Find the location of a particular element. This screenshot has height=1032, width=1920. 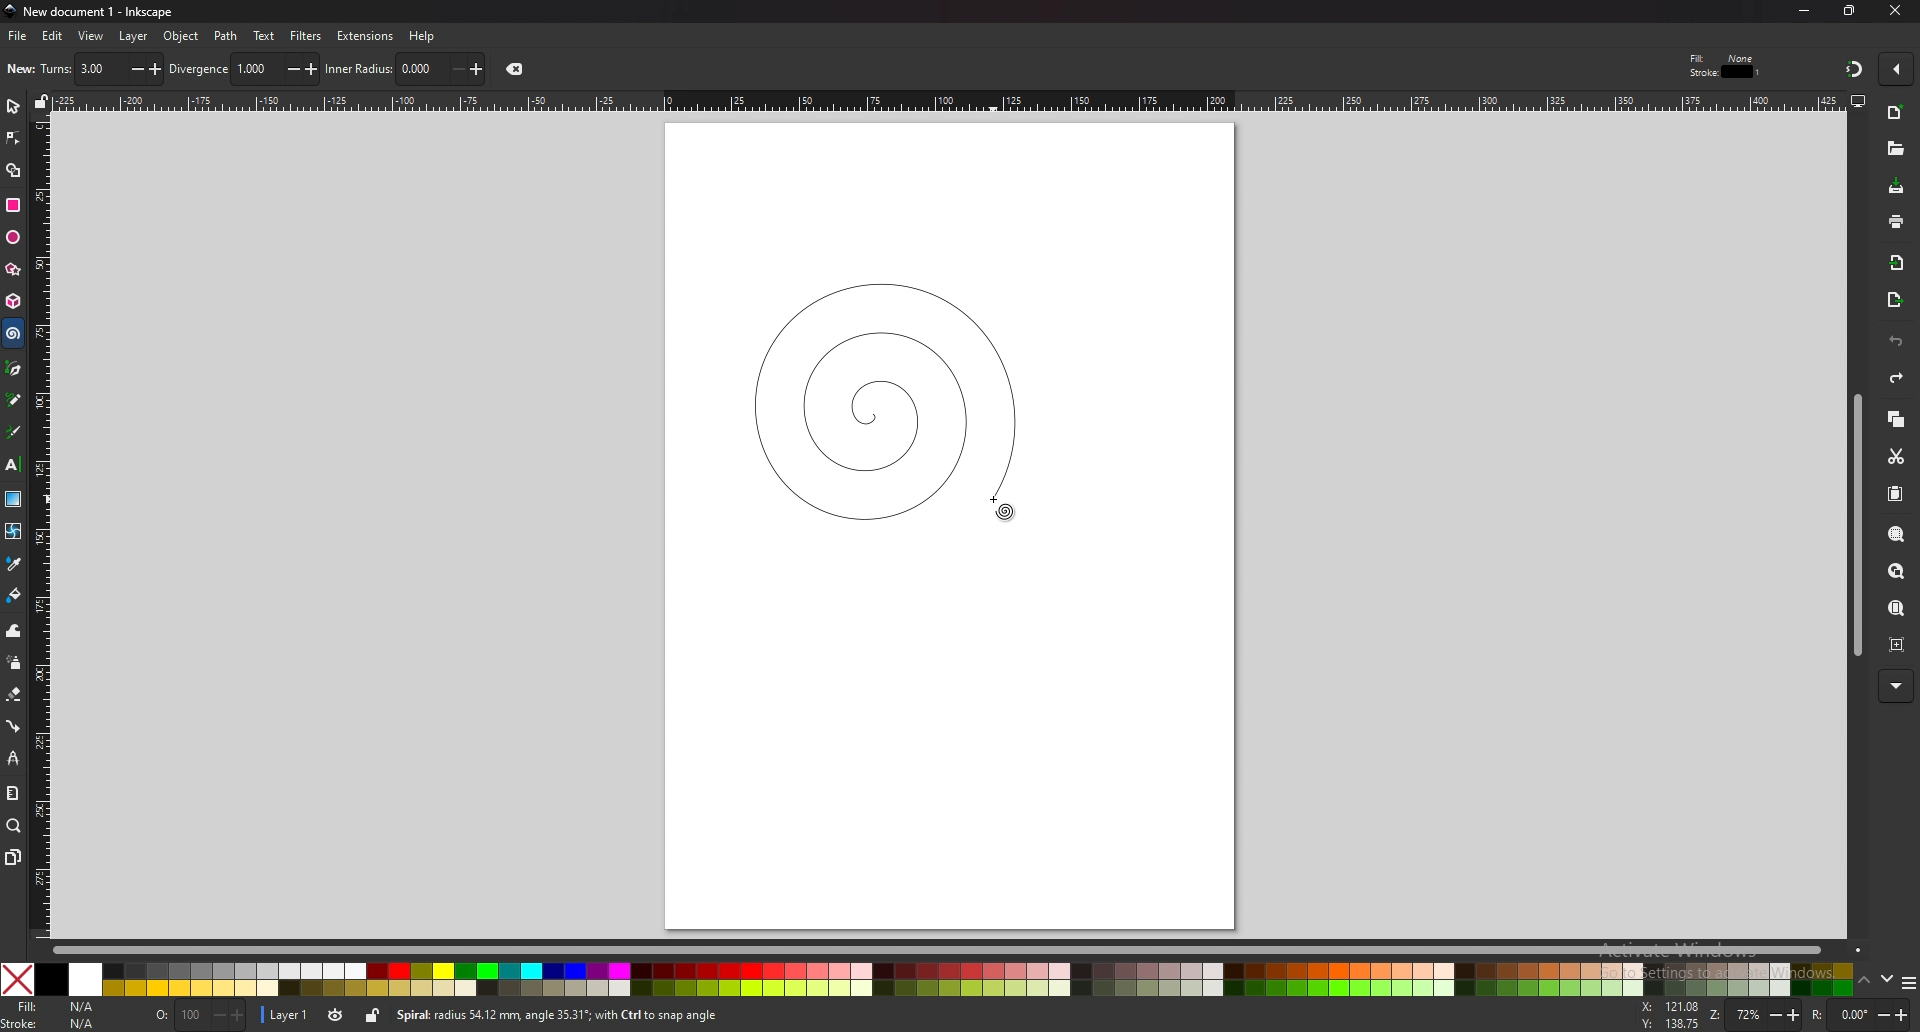

enable snapping is located at coordinates (1894, 67).